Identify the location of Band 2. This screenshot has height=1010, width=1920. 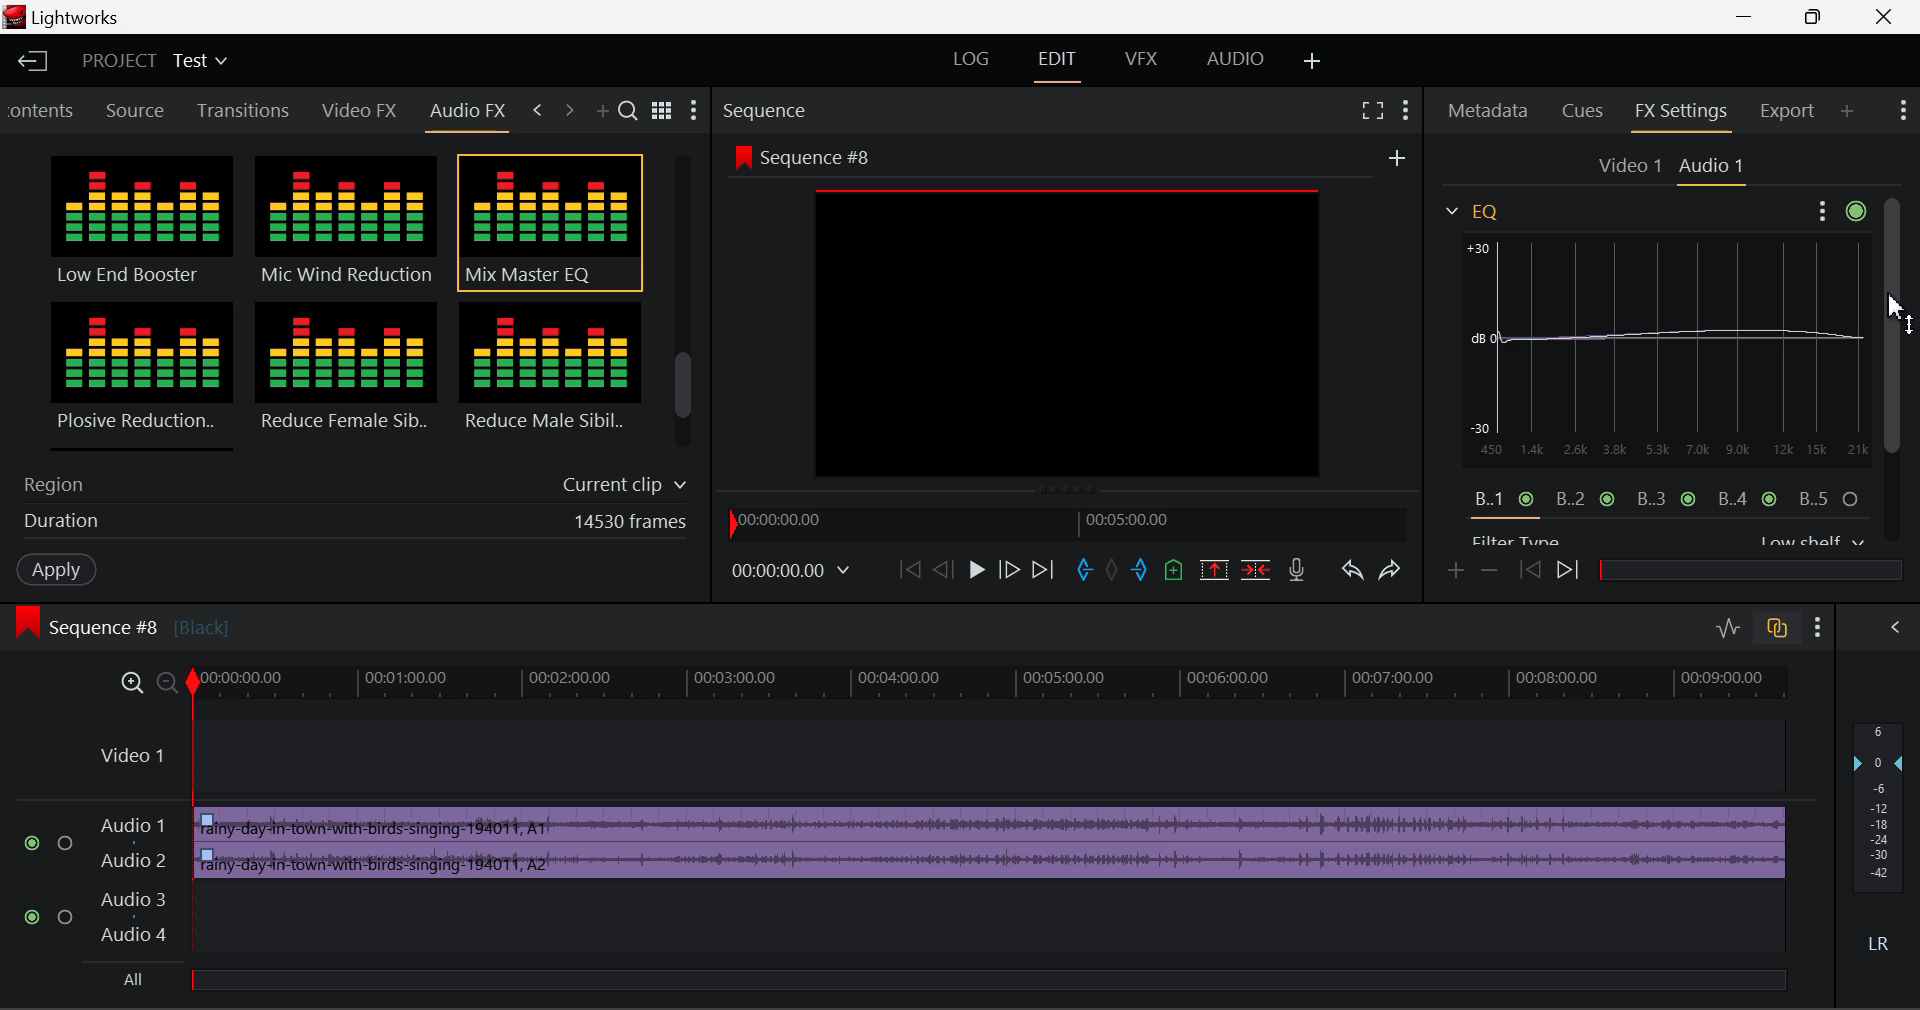
(1585, 500).